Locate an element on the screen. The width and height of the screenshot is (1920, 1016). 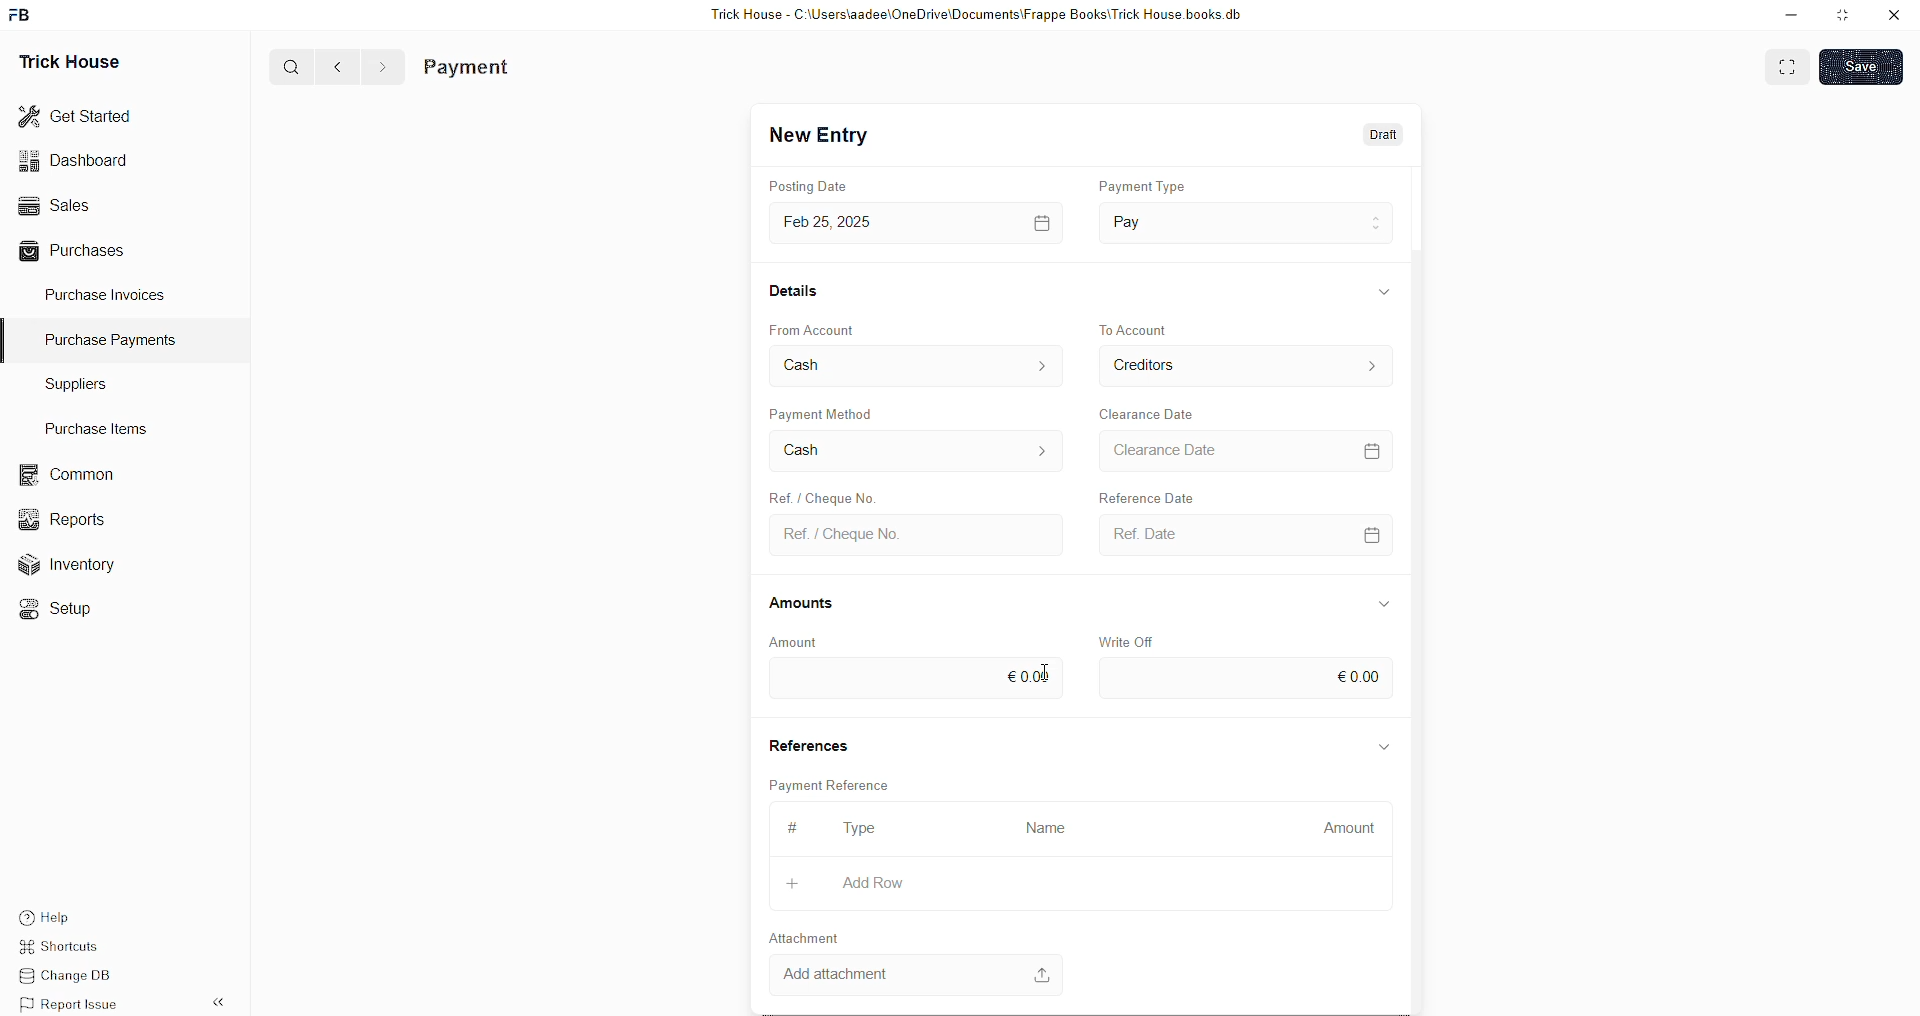
Purchase Invoice is located at coordinates (516, 67).